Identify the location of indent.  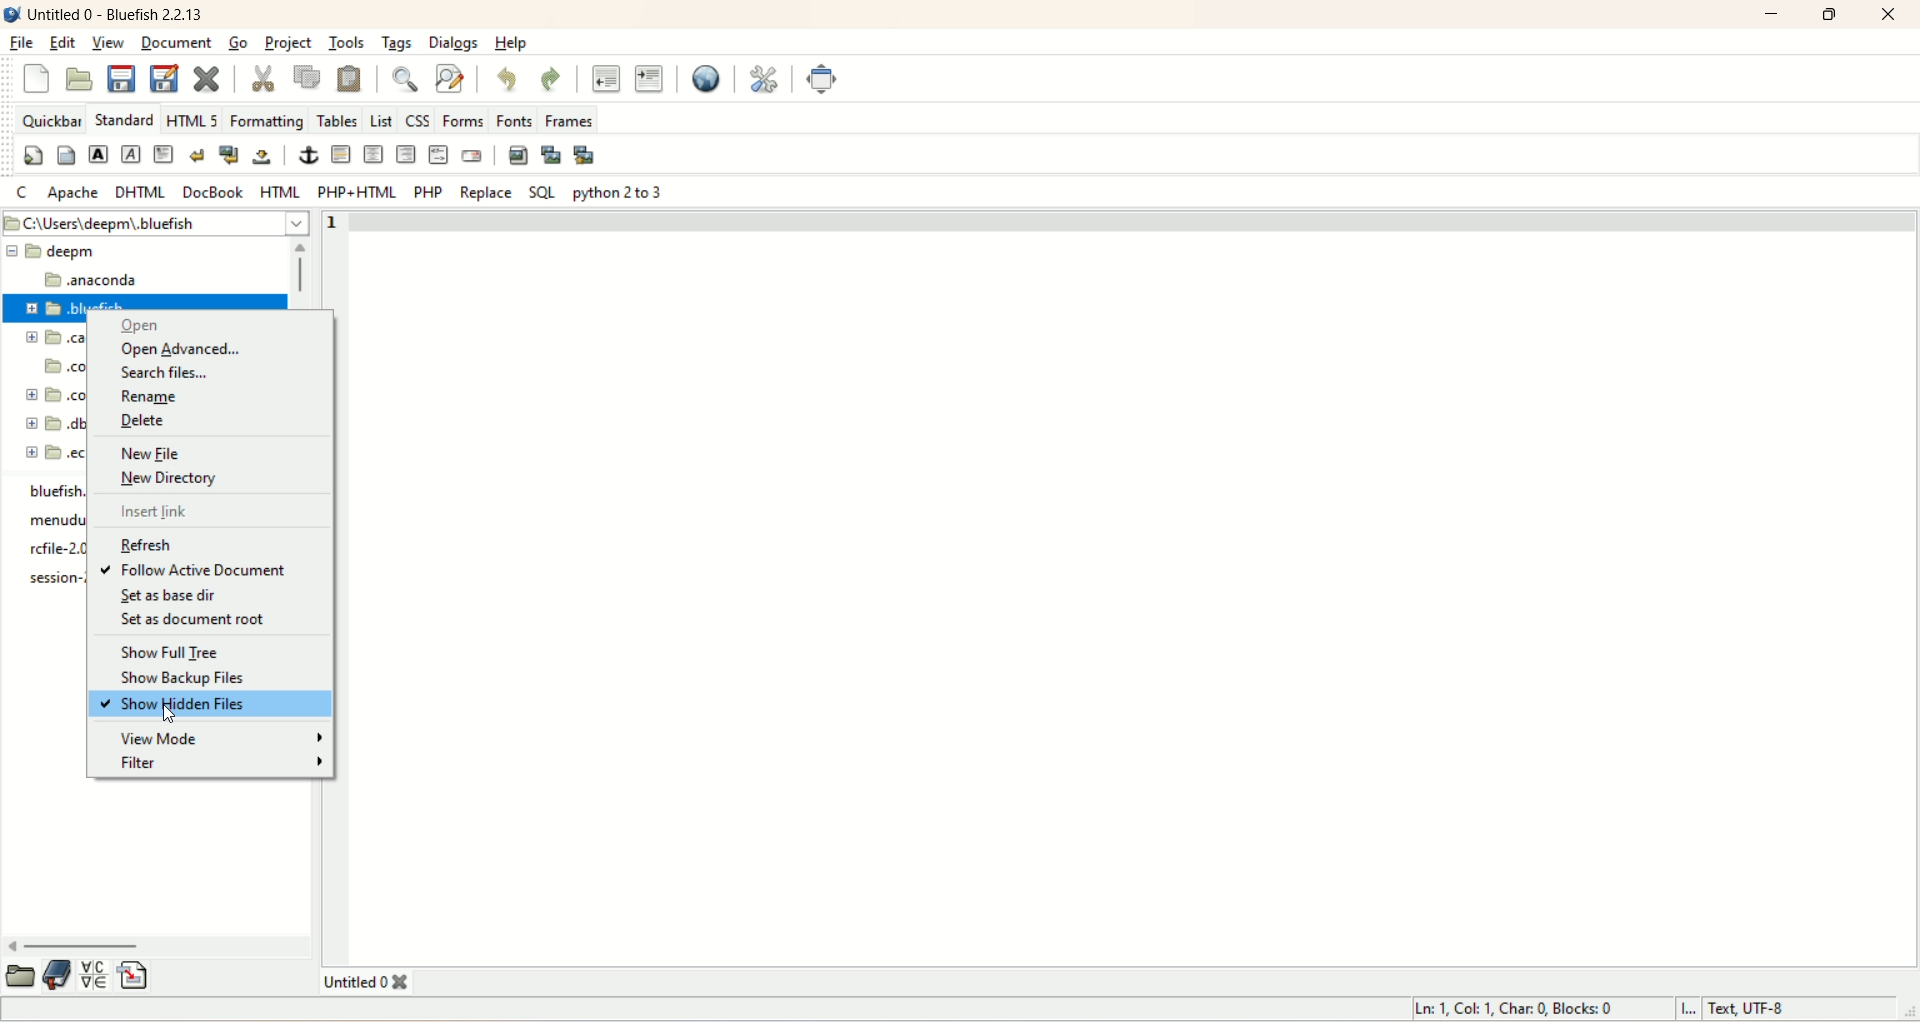
(649, 80).